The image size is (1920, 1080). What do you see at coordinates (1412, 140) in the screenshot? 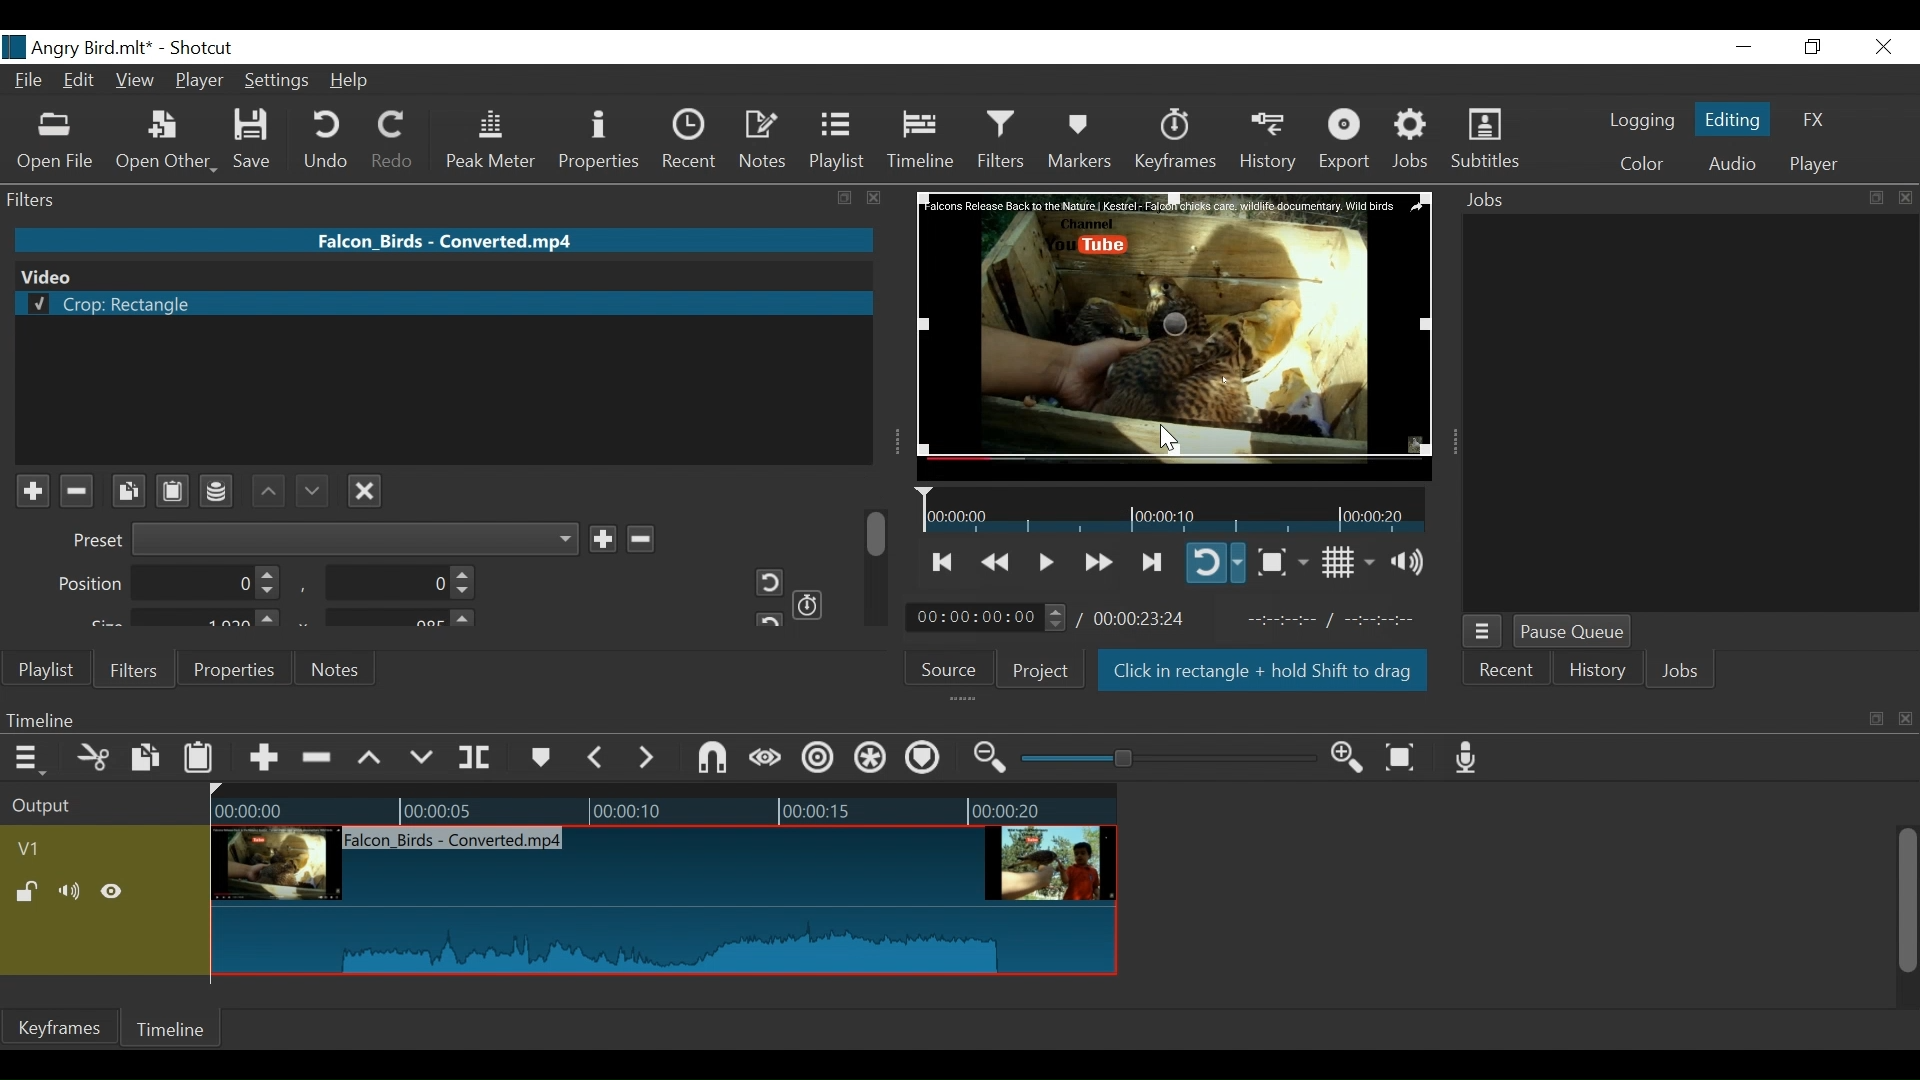
I see `Jobs` at bounding box center [1412, 140].